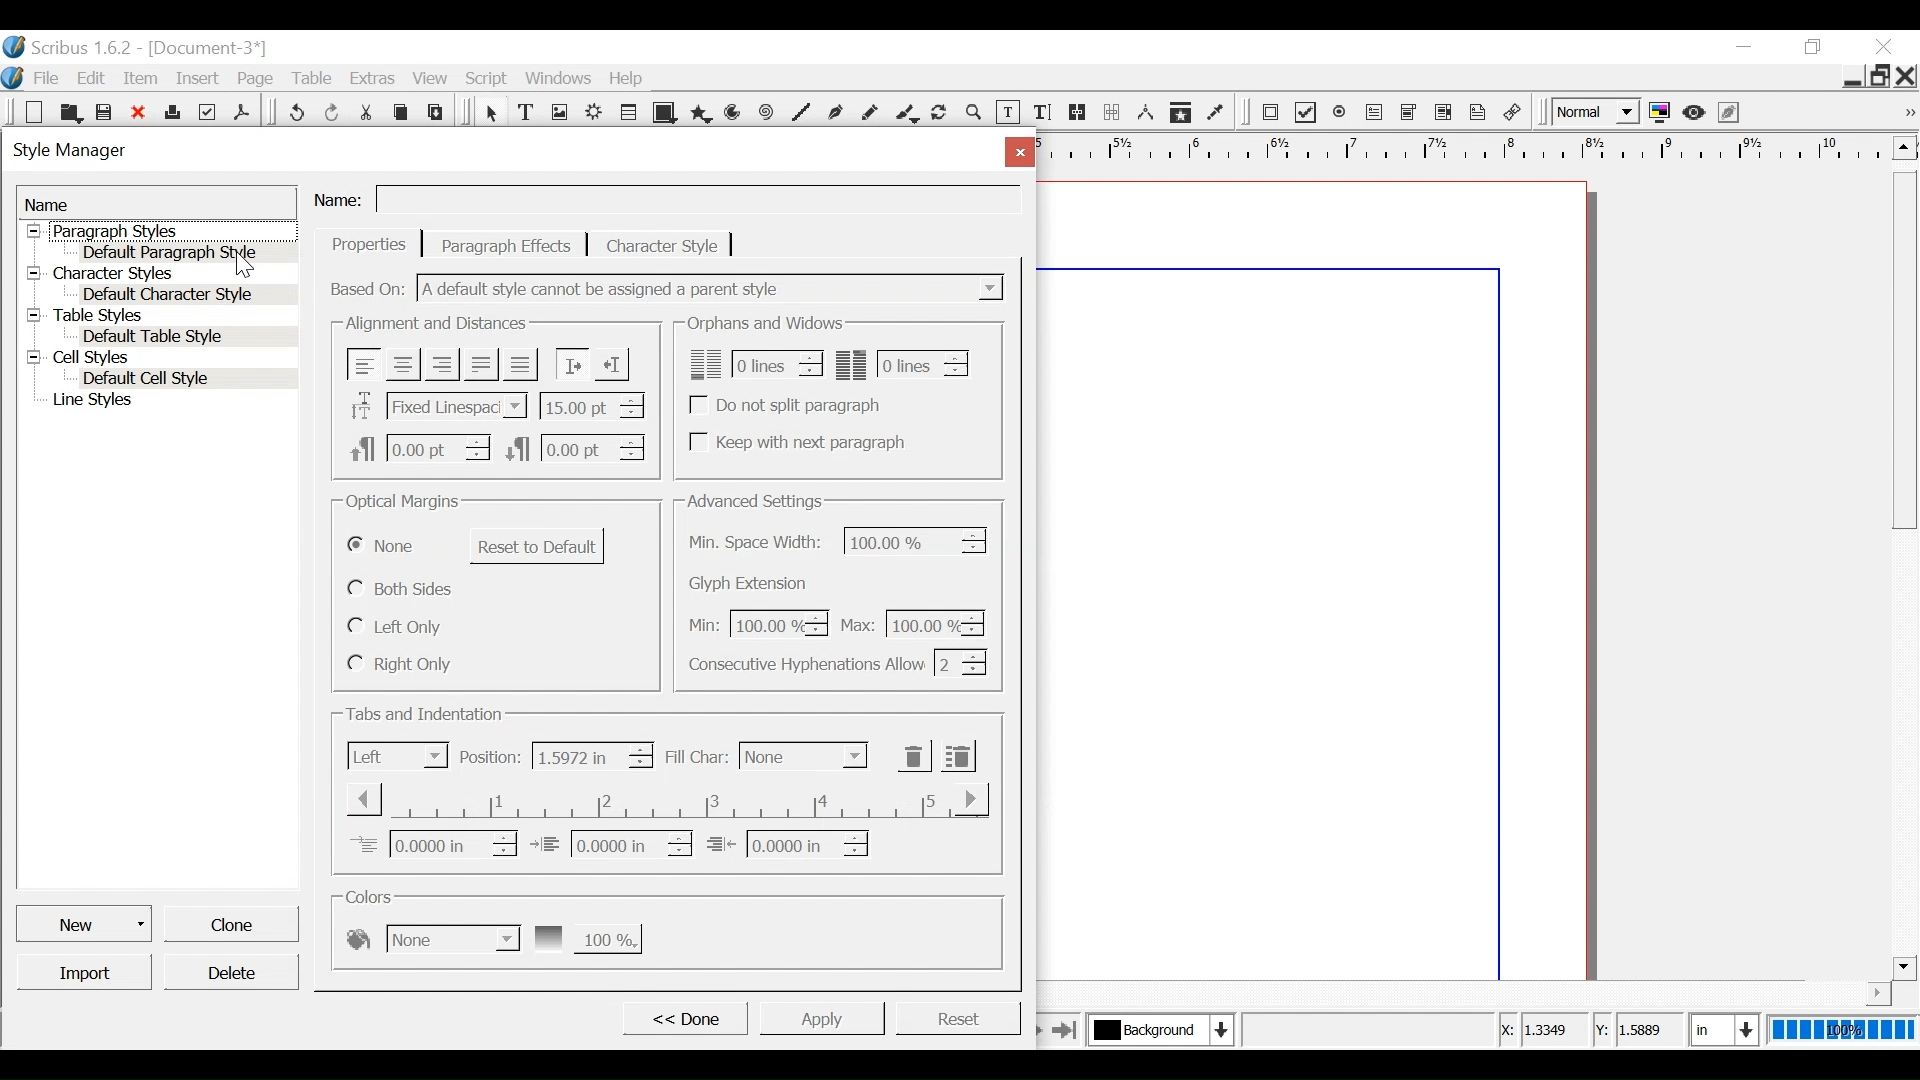 The image size is (1920, 1080). What do you see at coordinates (172, 110) in the screenshot?
I see `Print` at bounding box center [172, 110].